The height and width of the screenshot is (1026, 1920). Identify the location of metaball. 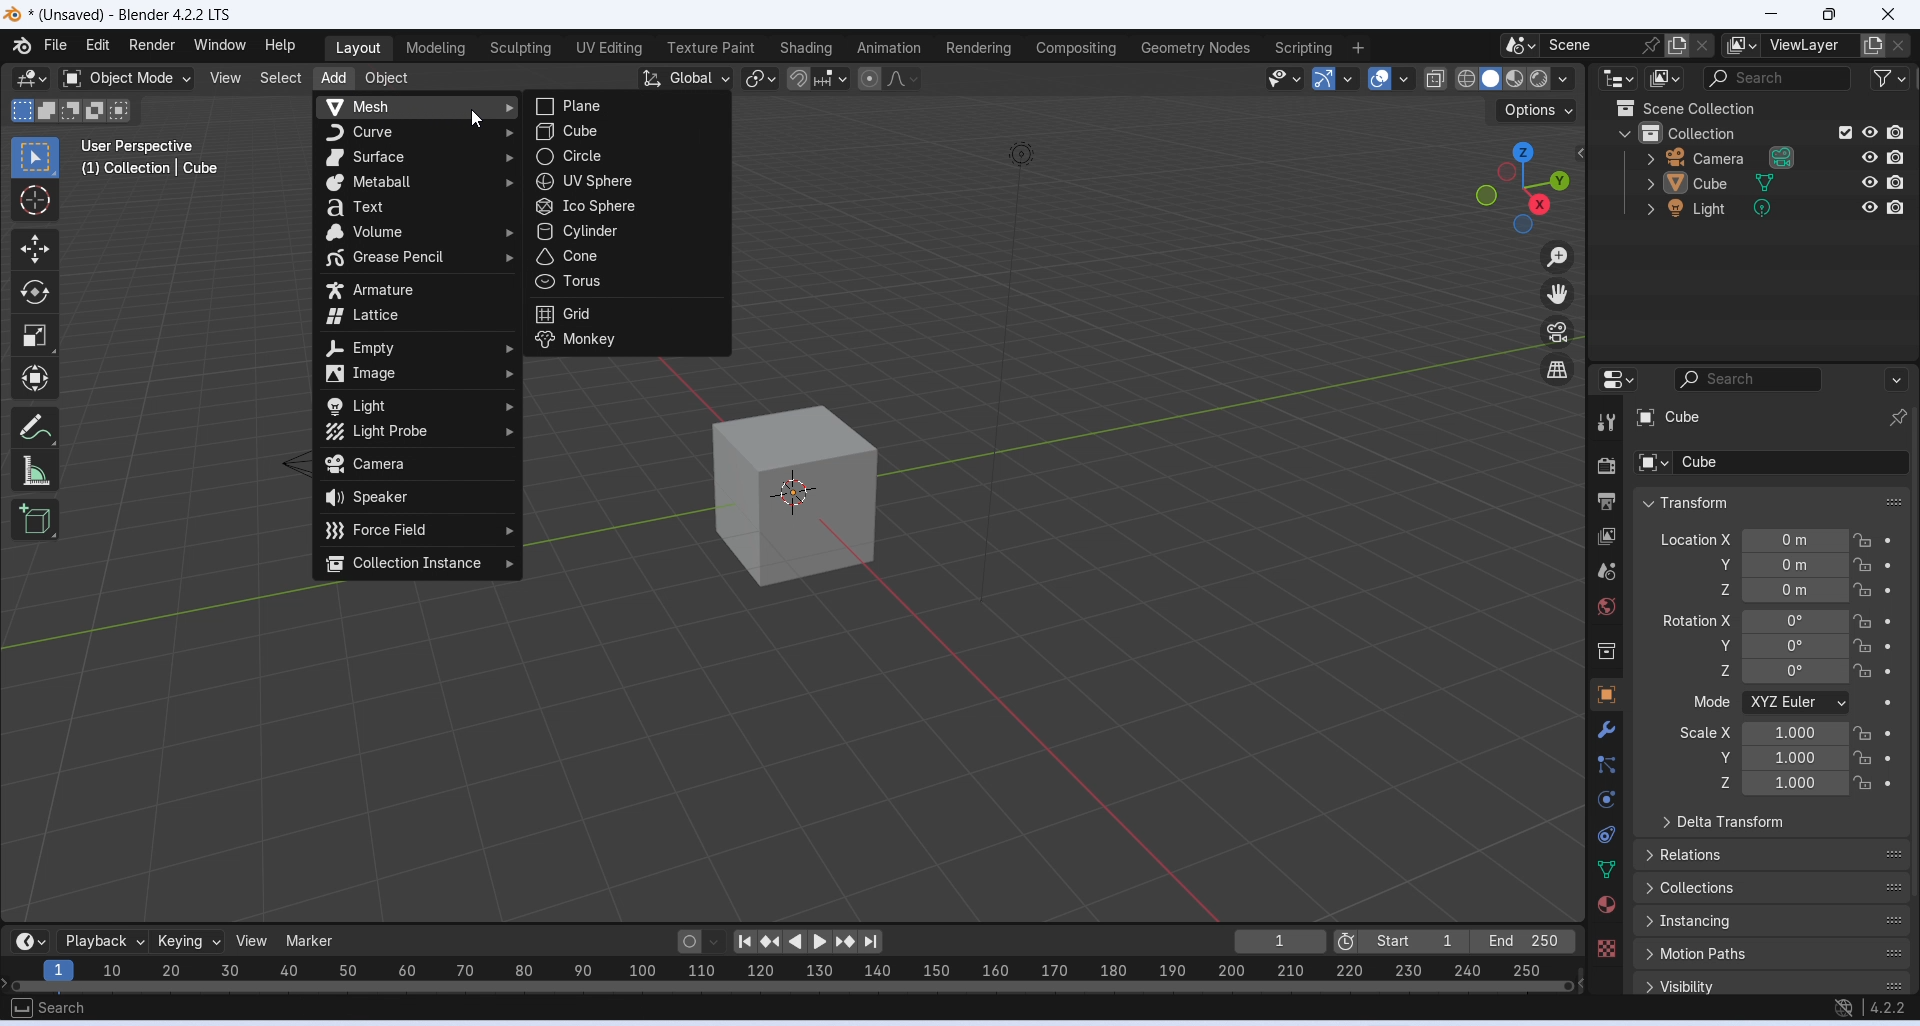
(419, 183).